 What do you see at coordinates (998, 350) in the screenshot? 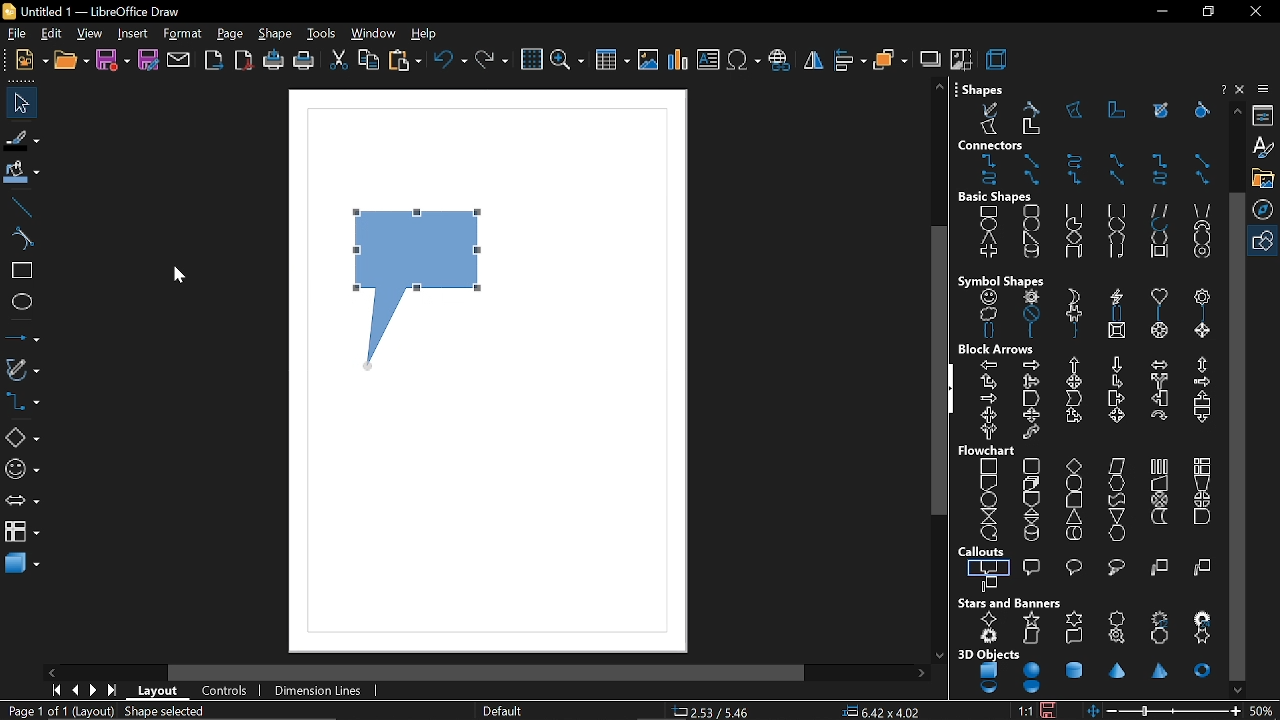
I see `block arrows` at bounding box center [998, 350].